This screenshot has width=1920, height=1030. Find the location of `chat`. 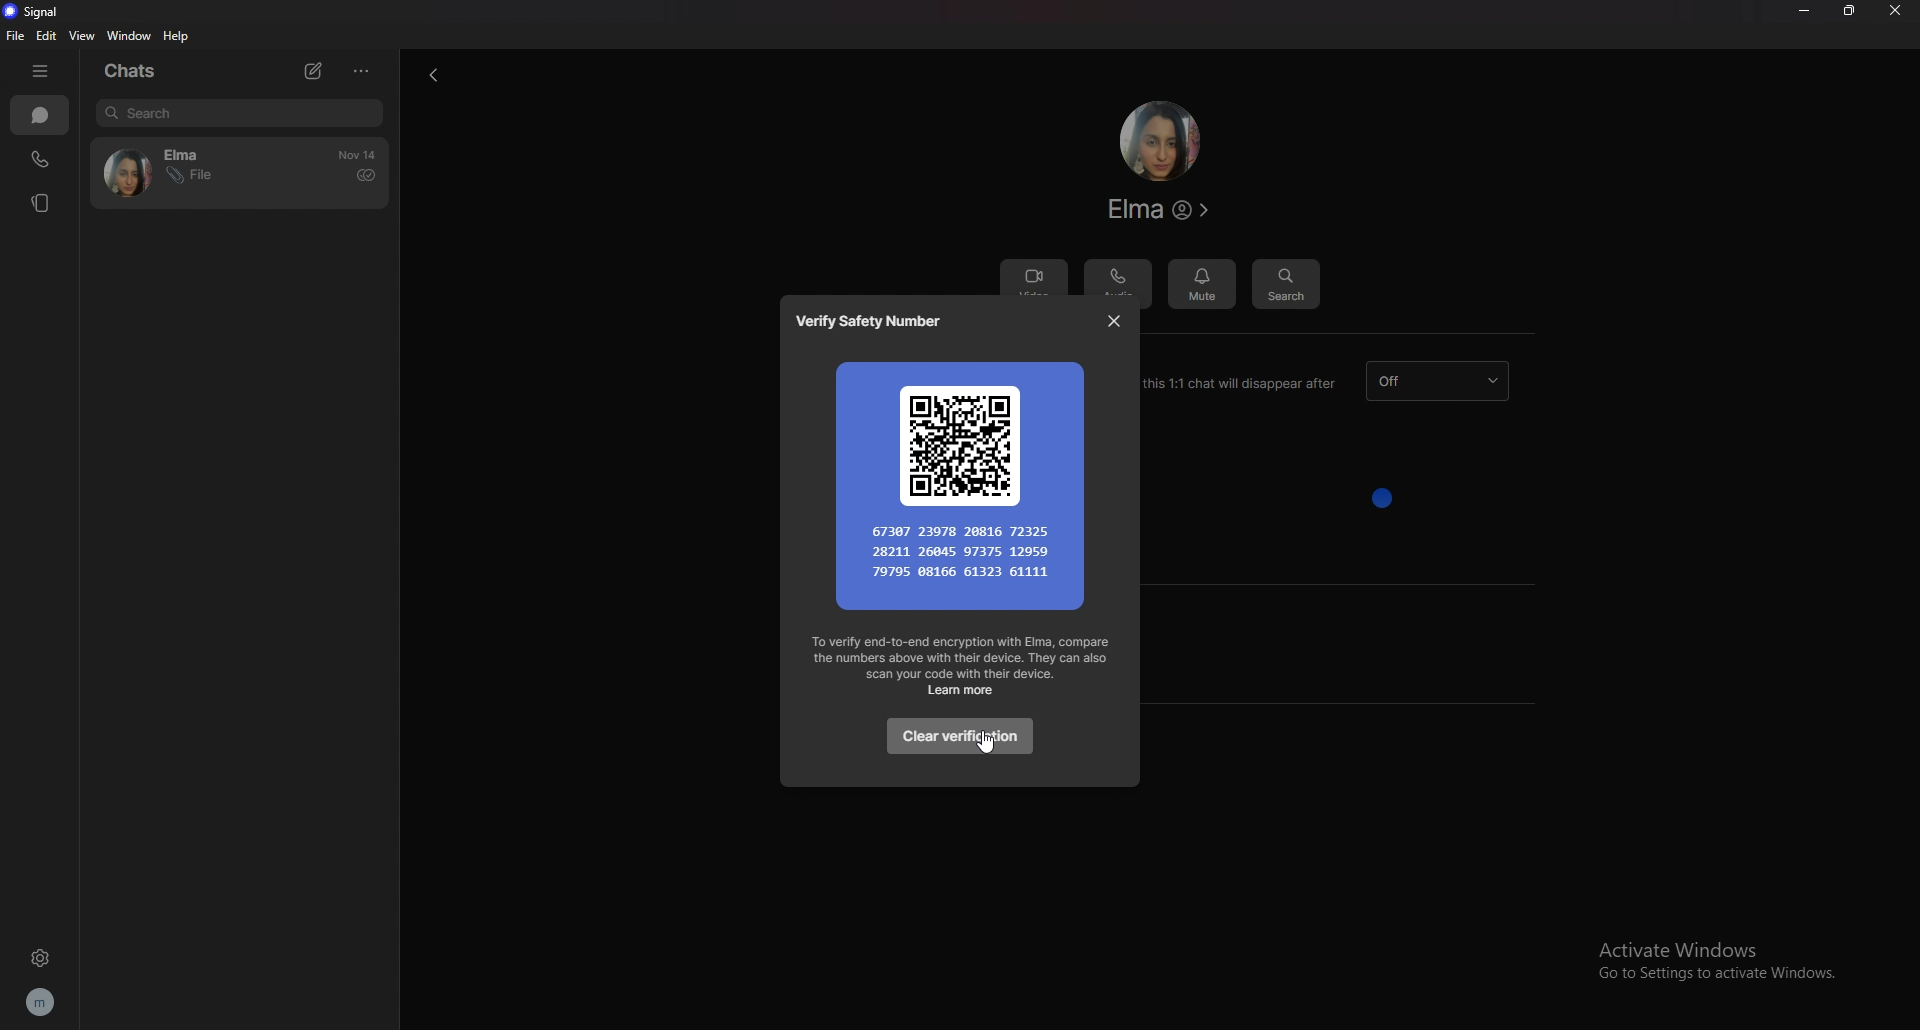

chat is located at coordinates (185, 173).